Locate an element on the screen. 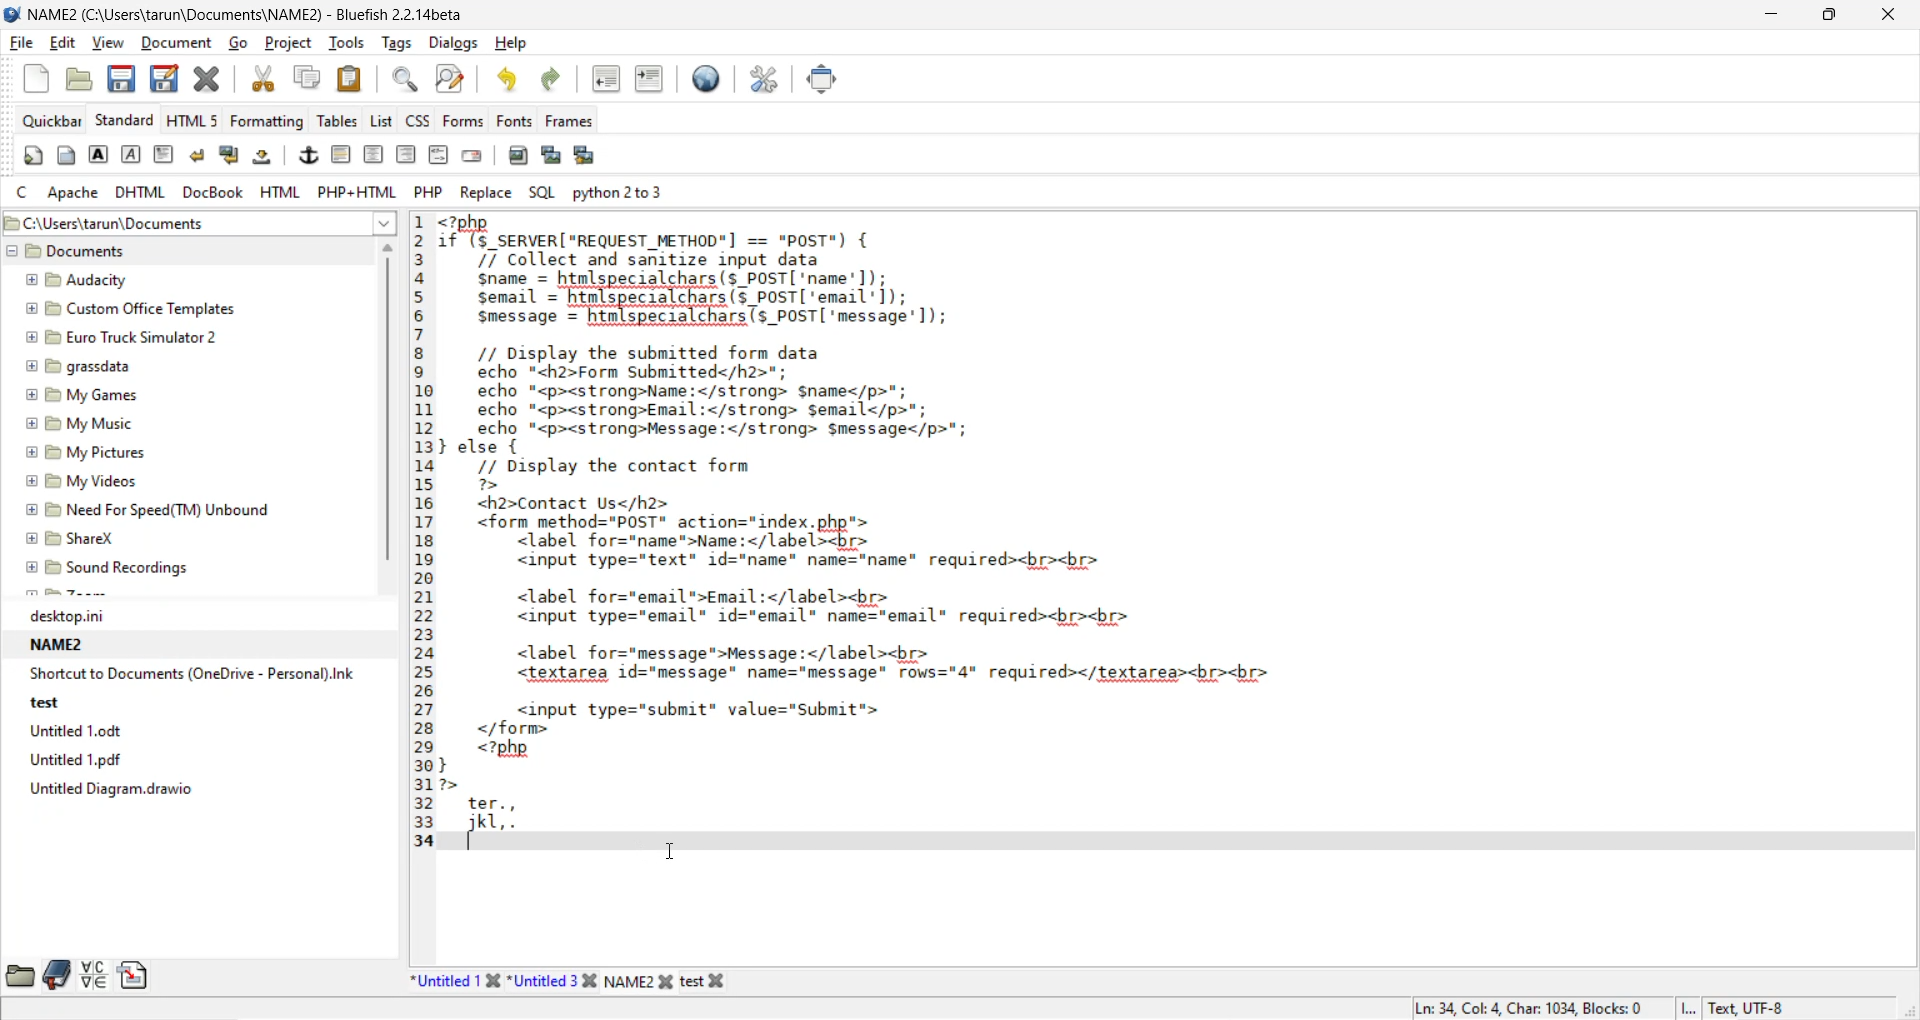 The width and height of the screenshot is (1920, 1020). save is located at coordinates (119, 82).